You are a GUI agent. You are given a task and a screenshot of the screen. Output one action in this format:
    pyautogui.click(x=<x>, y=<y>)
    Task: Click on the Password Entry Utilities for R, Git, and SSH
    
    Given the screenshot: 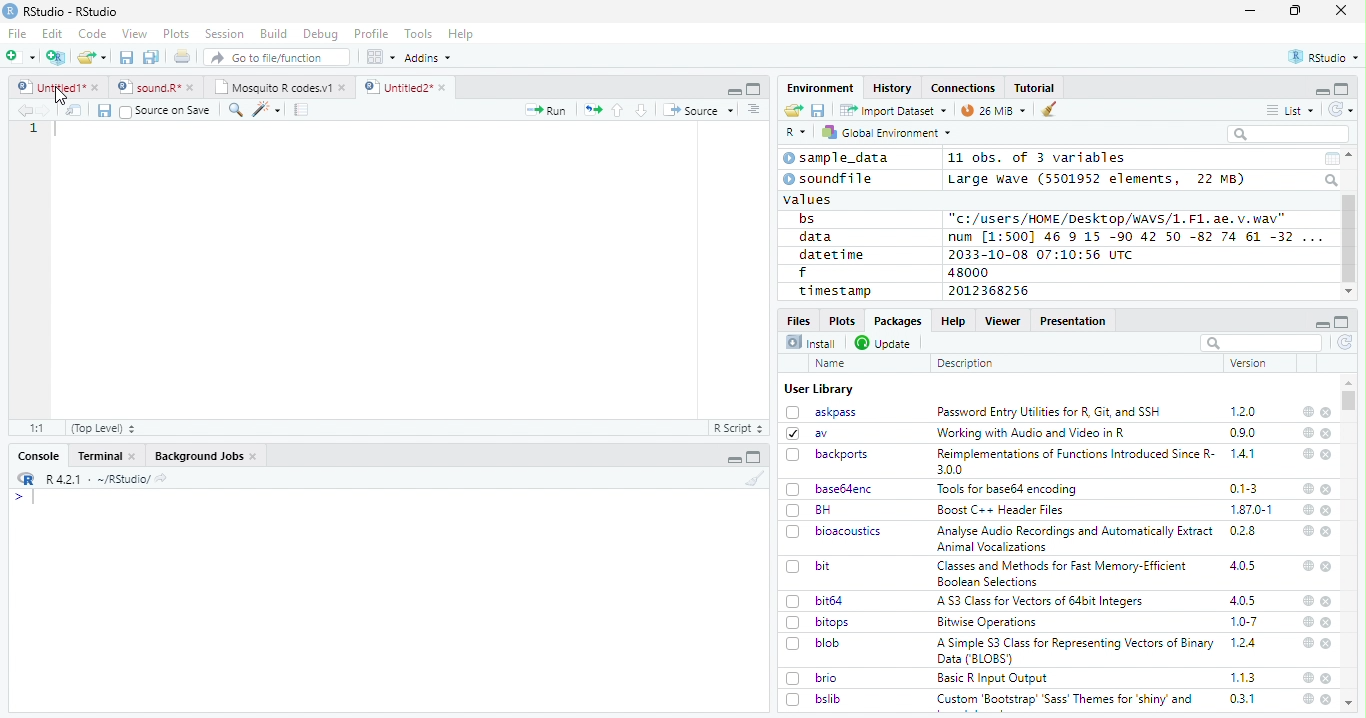 What is the action you would take?
    pyautogui.click(x=1049, y=412)
    